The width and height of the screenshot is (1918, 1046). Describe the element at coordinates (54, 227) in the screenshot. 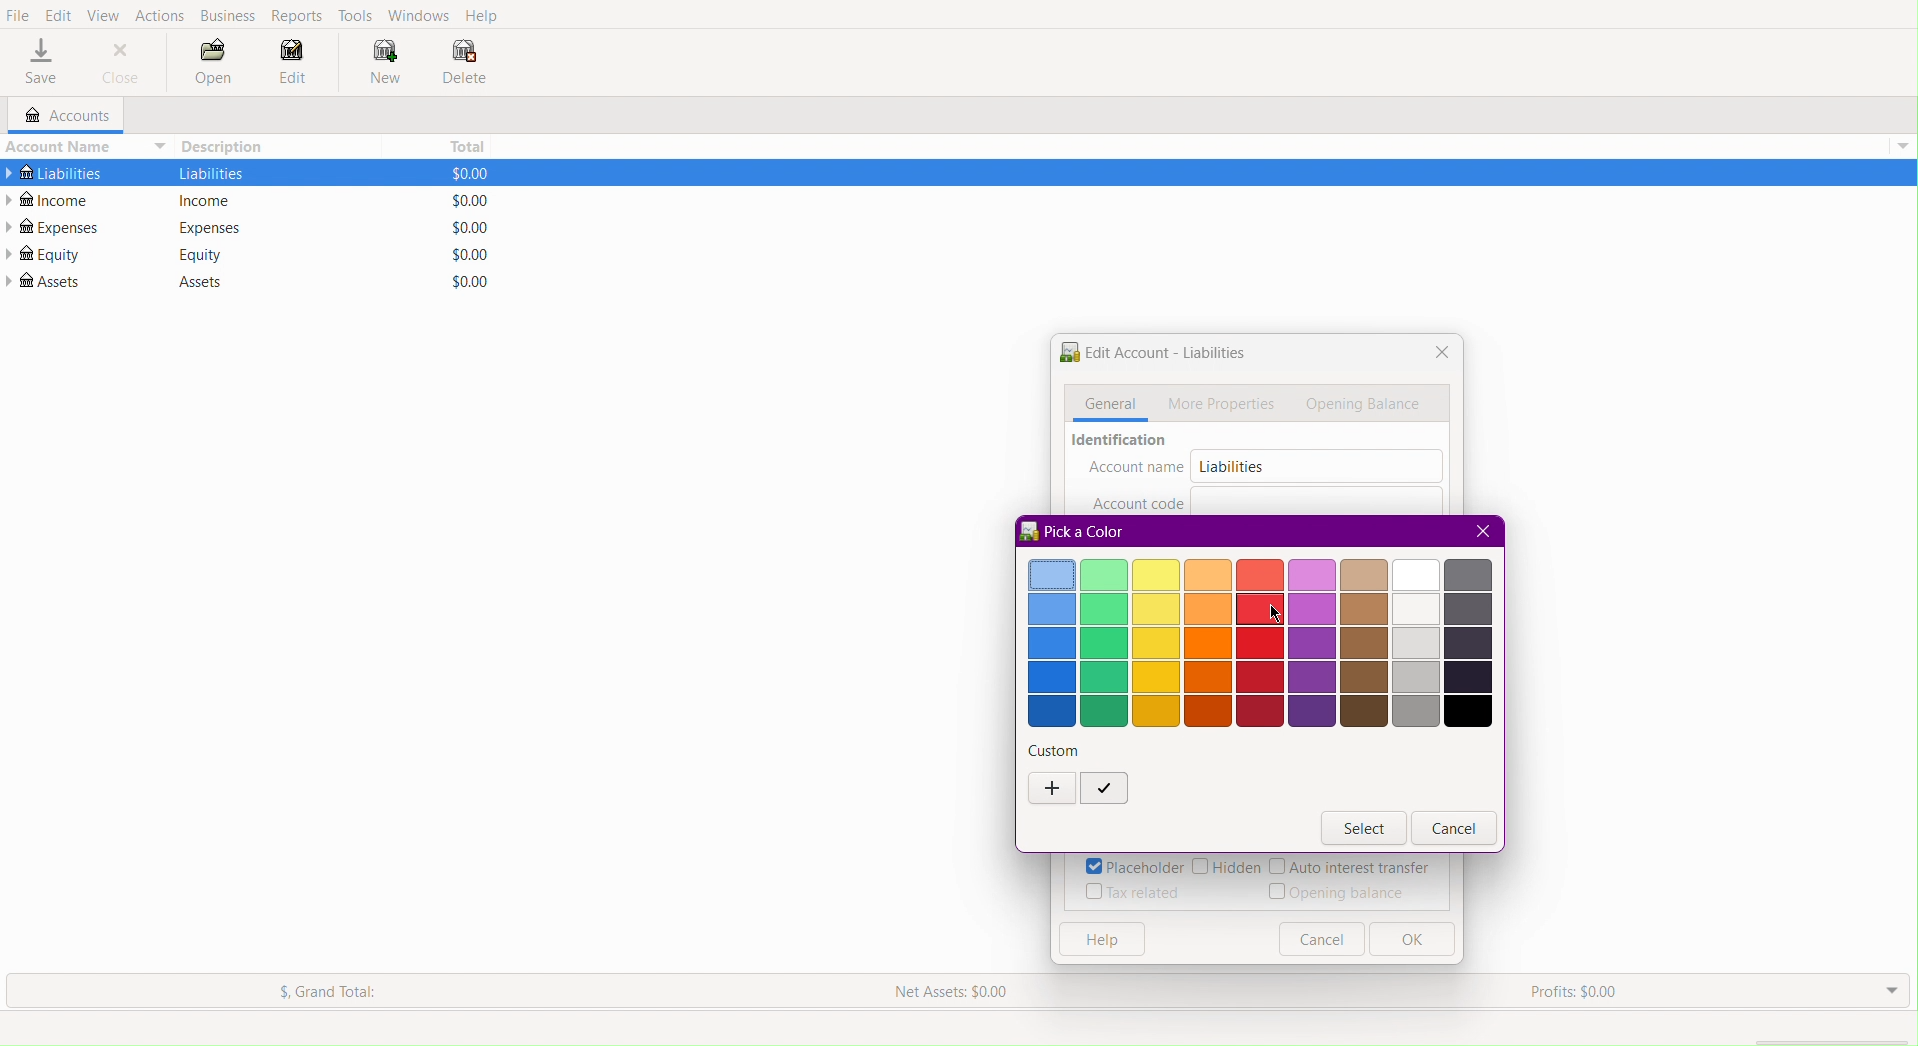

I see `Expenses` at that location.